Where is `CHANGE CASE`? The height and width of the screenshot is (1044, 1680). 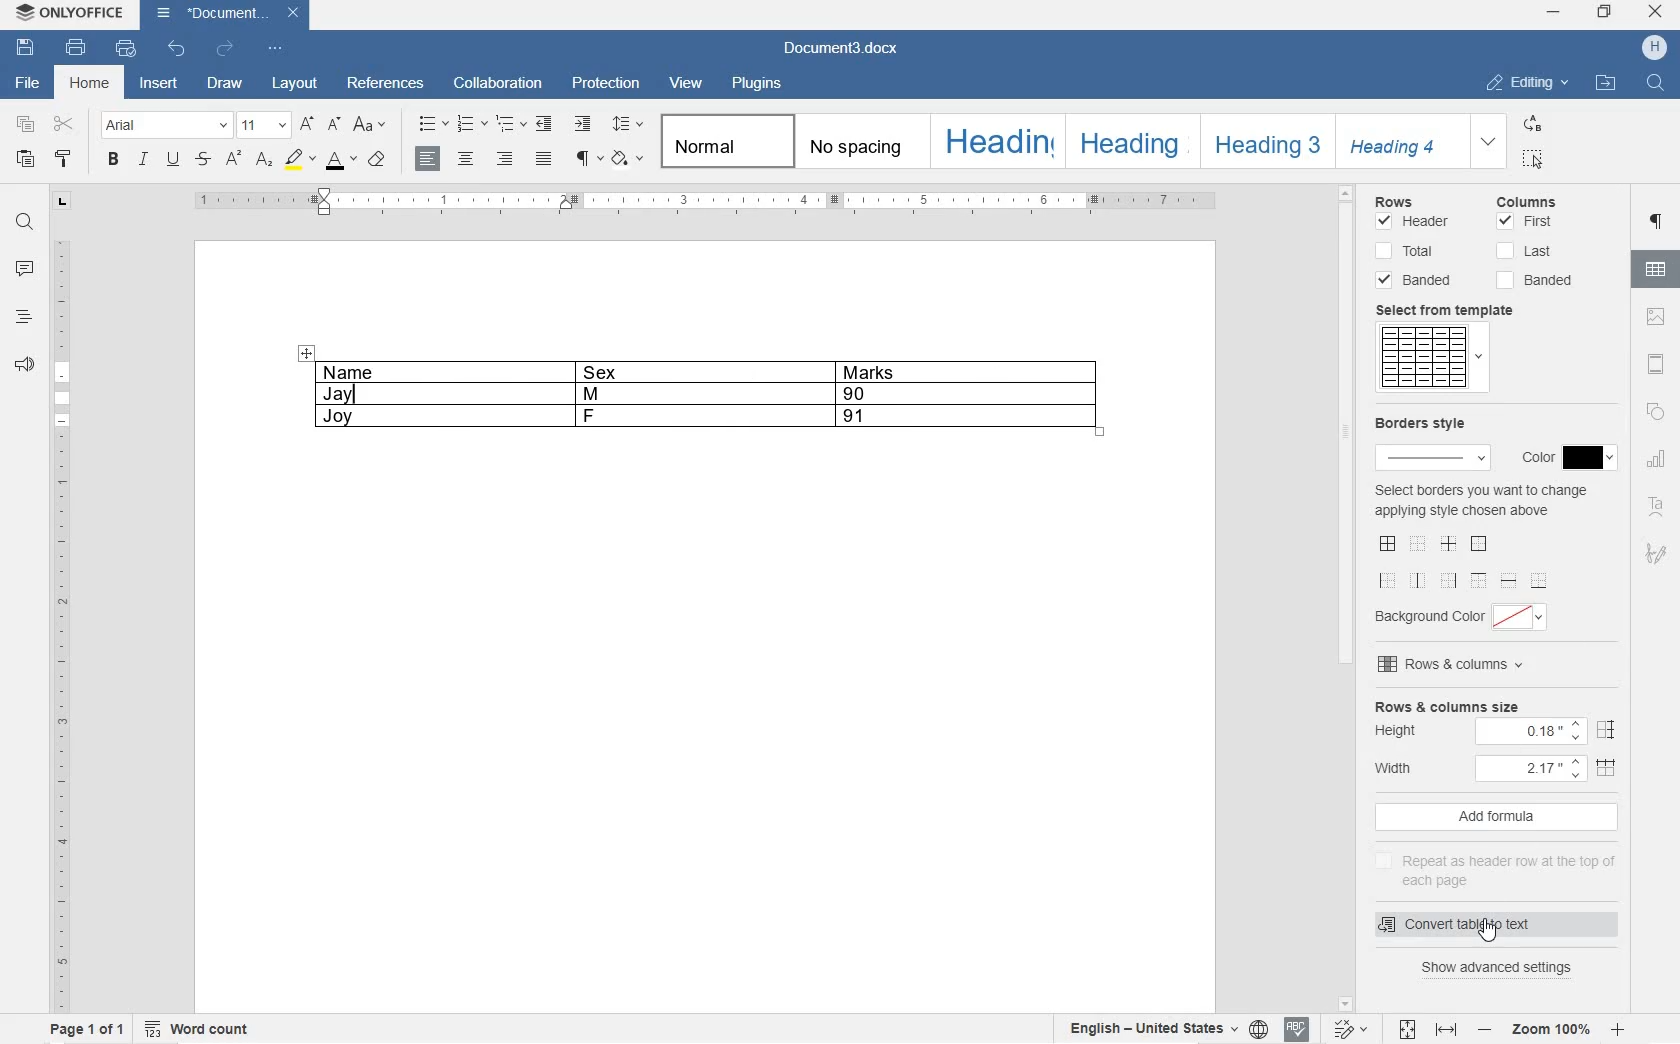 CHANGE CASE is located at coordinates (371, 124).